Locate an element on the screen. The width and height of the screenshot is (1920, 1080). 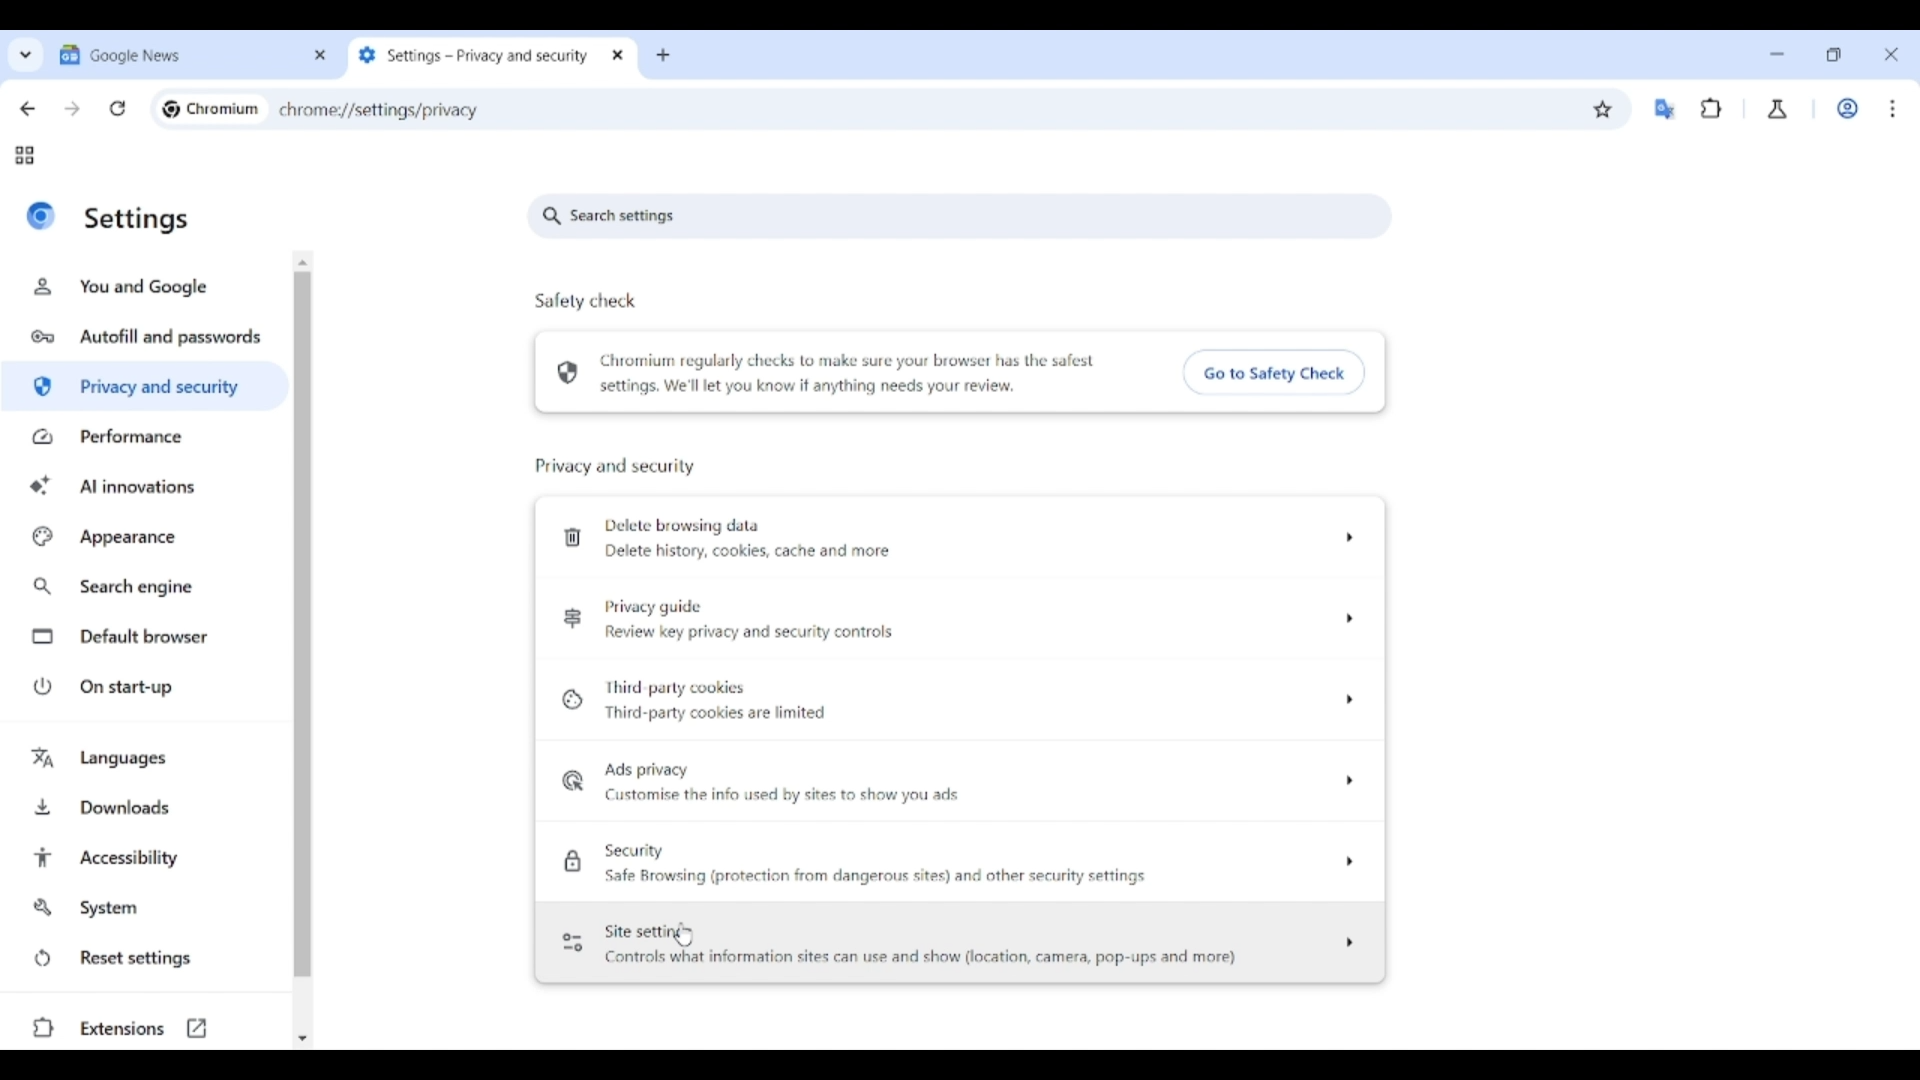
Reset settings is located at coordinates (145, 959).